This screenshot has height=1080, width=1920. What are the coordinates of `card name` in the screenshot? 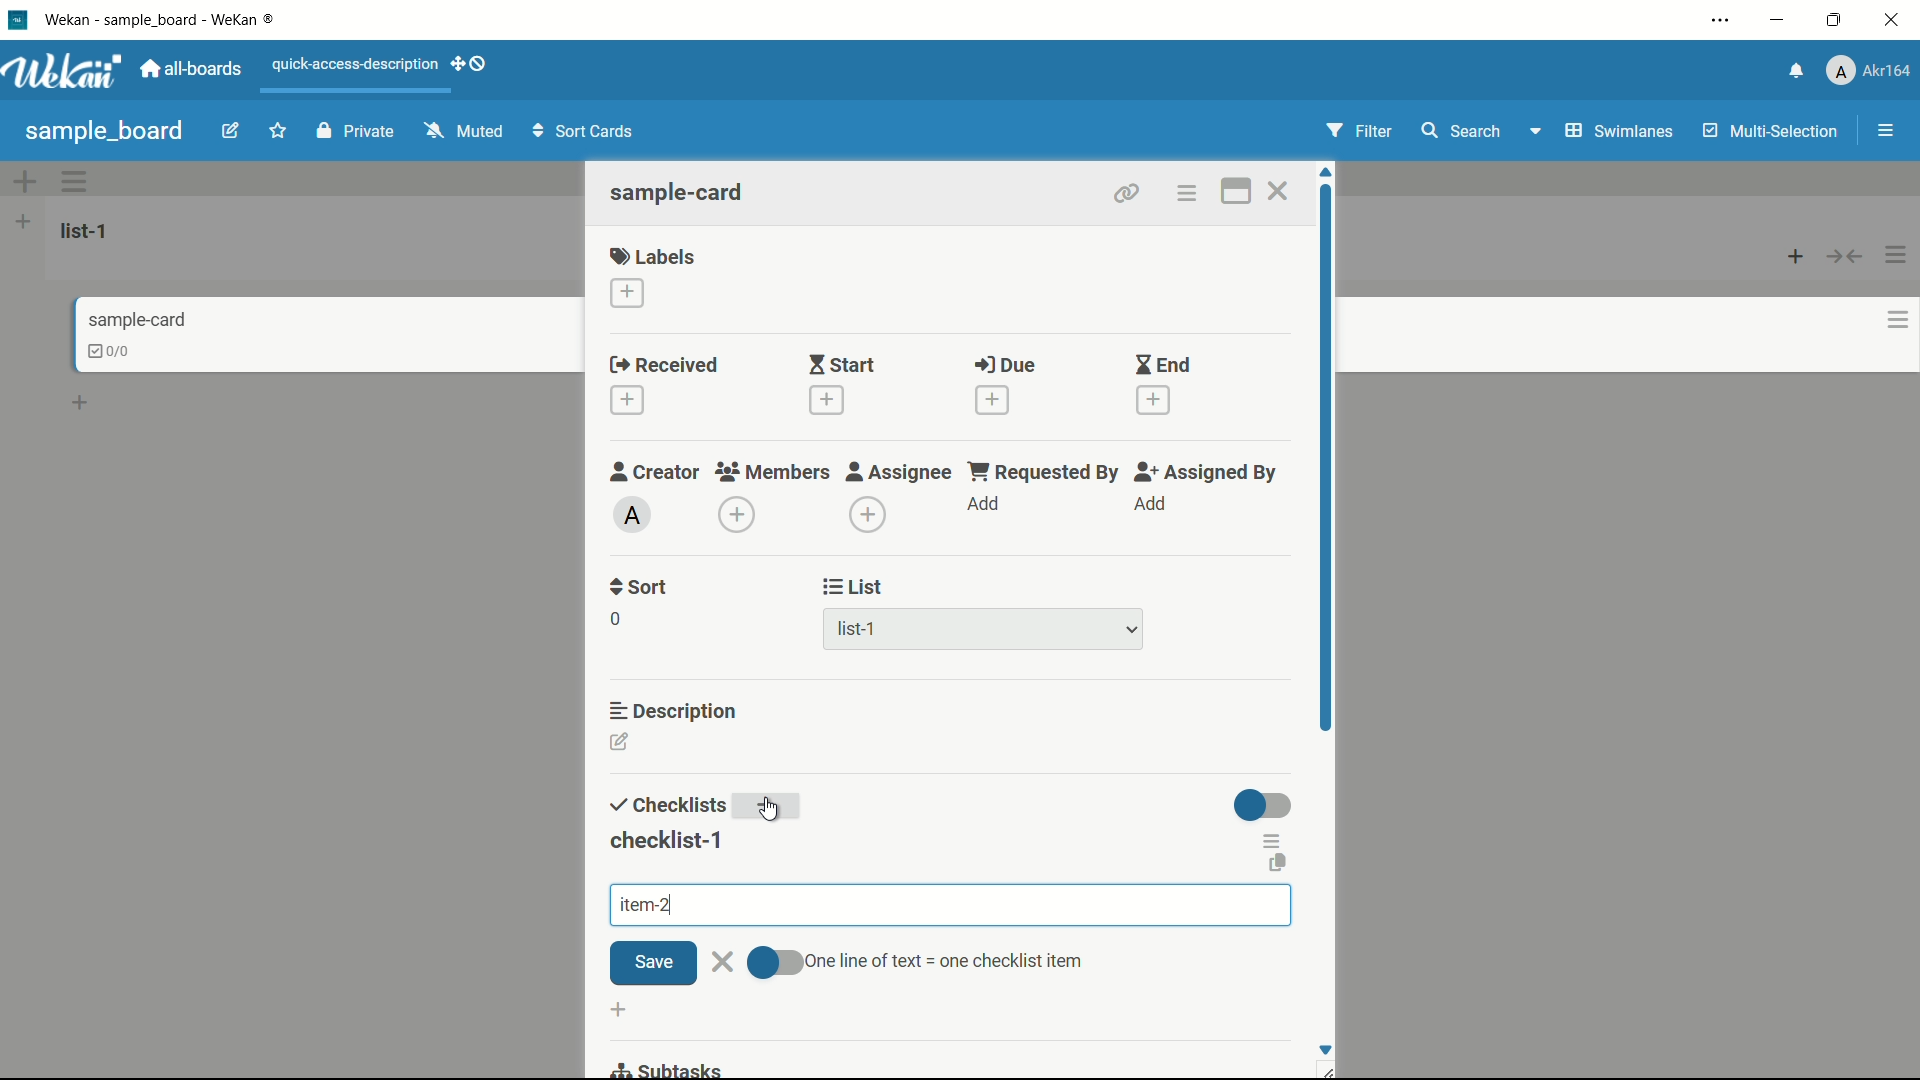 It's located at (137, 319).